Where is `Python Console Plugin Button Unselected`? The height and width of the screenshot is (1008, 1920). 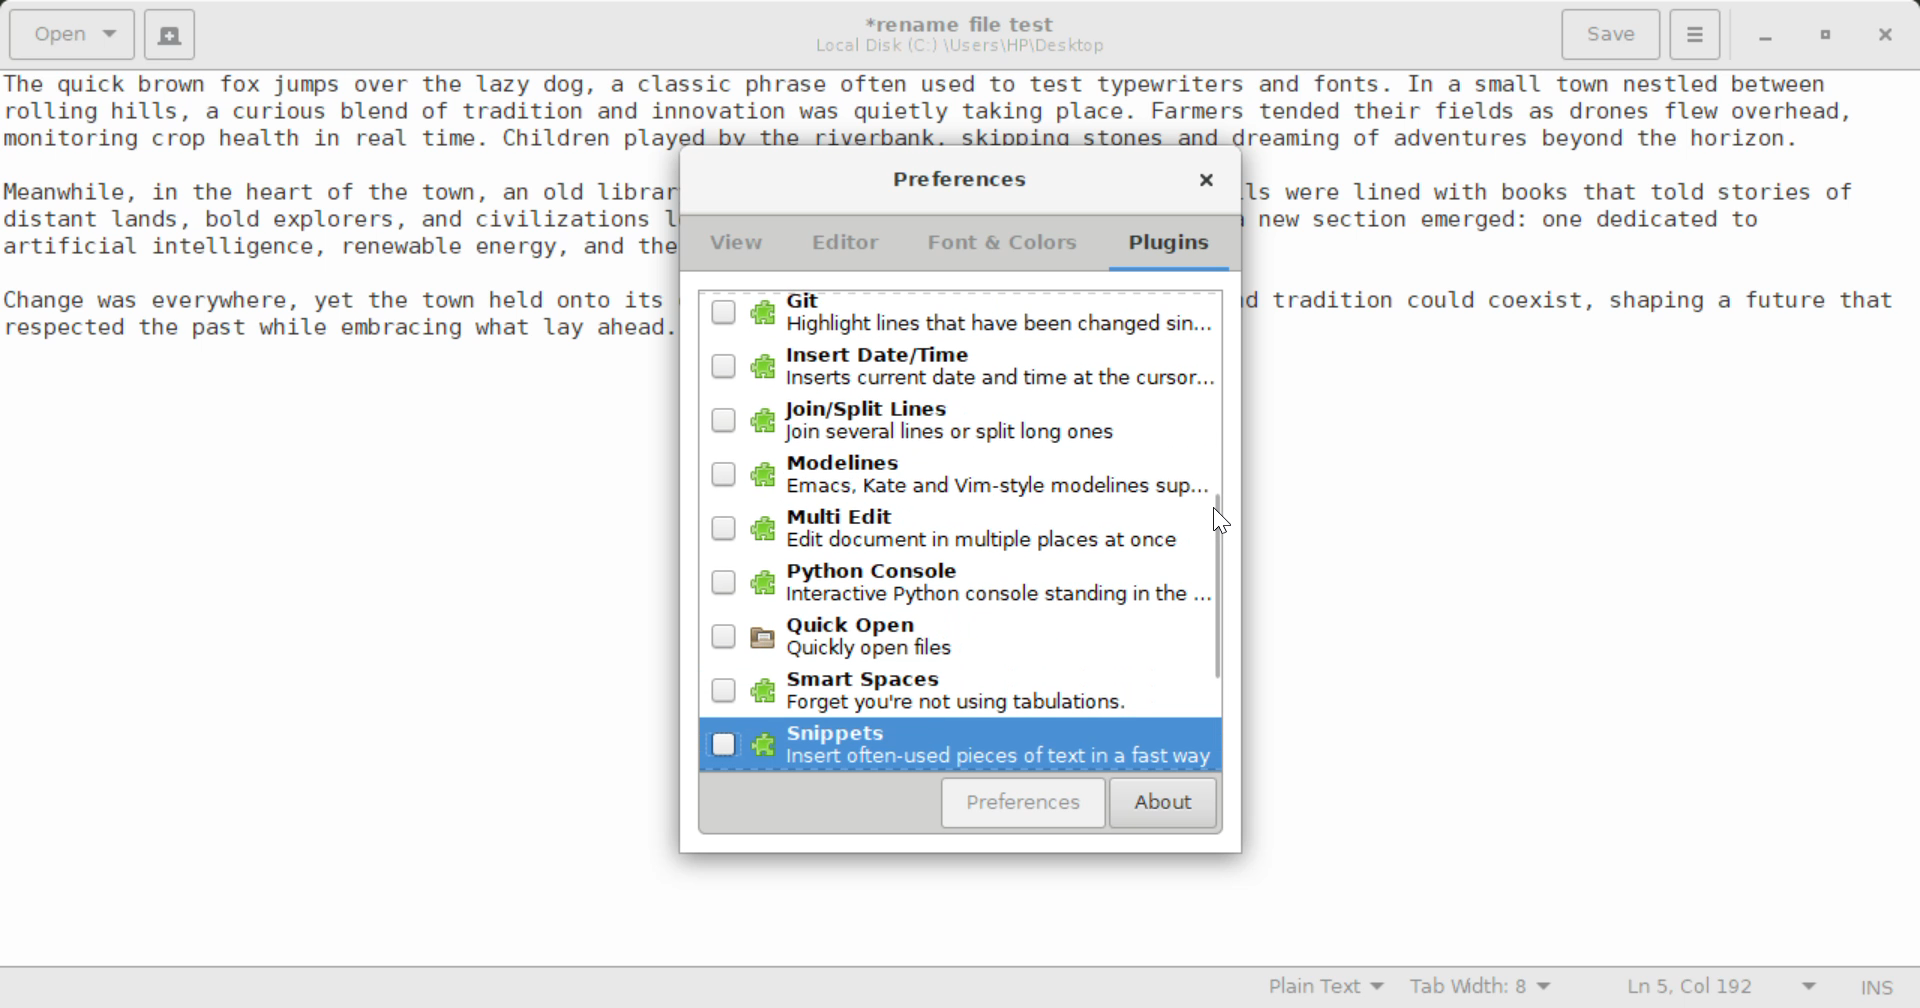 Python Console Plugin Button Unselected is located at coordinates (961, 577).